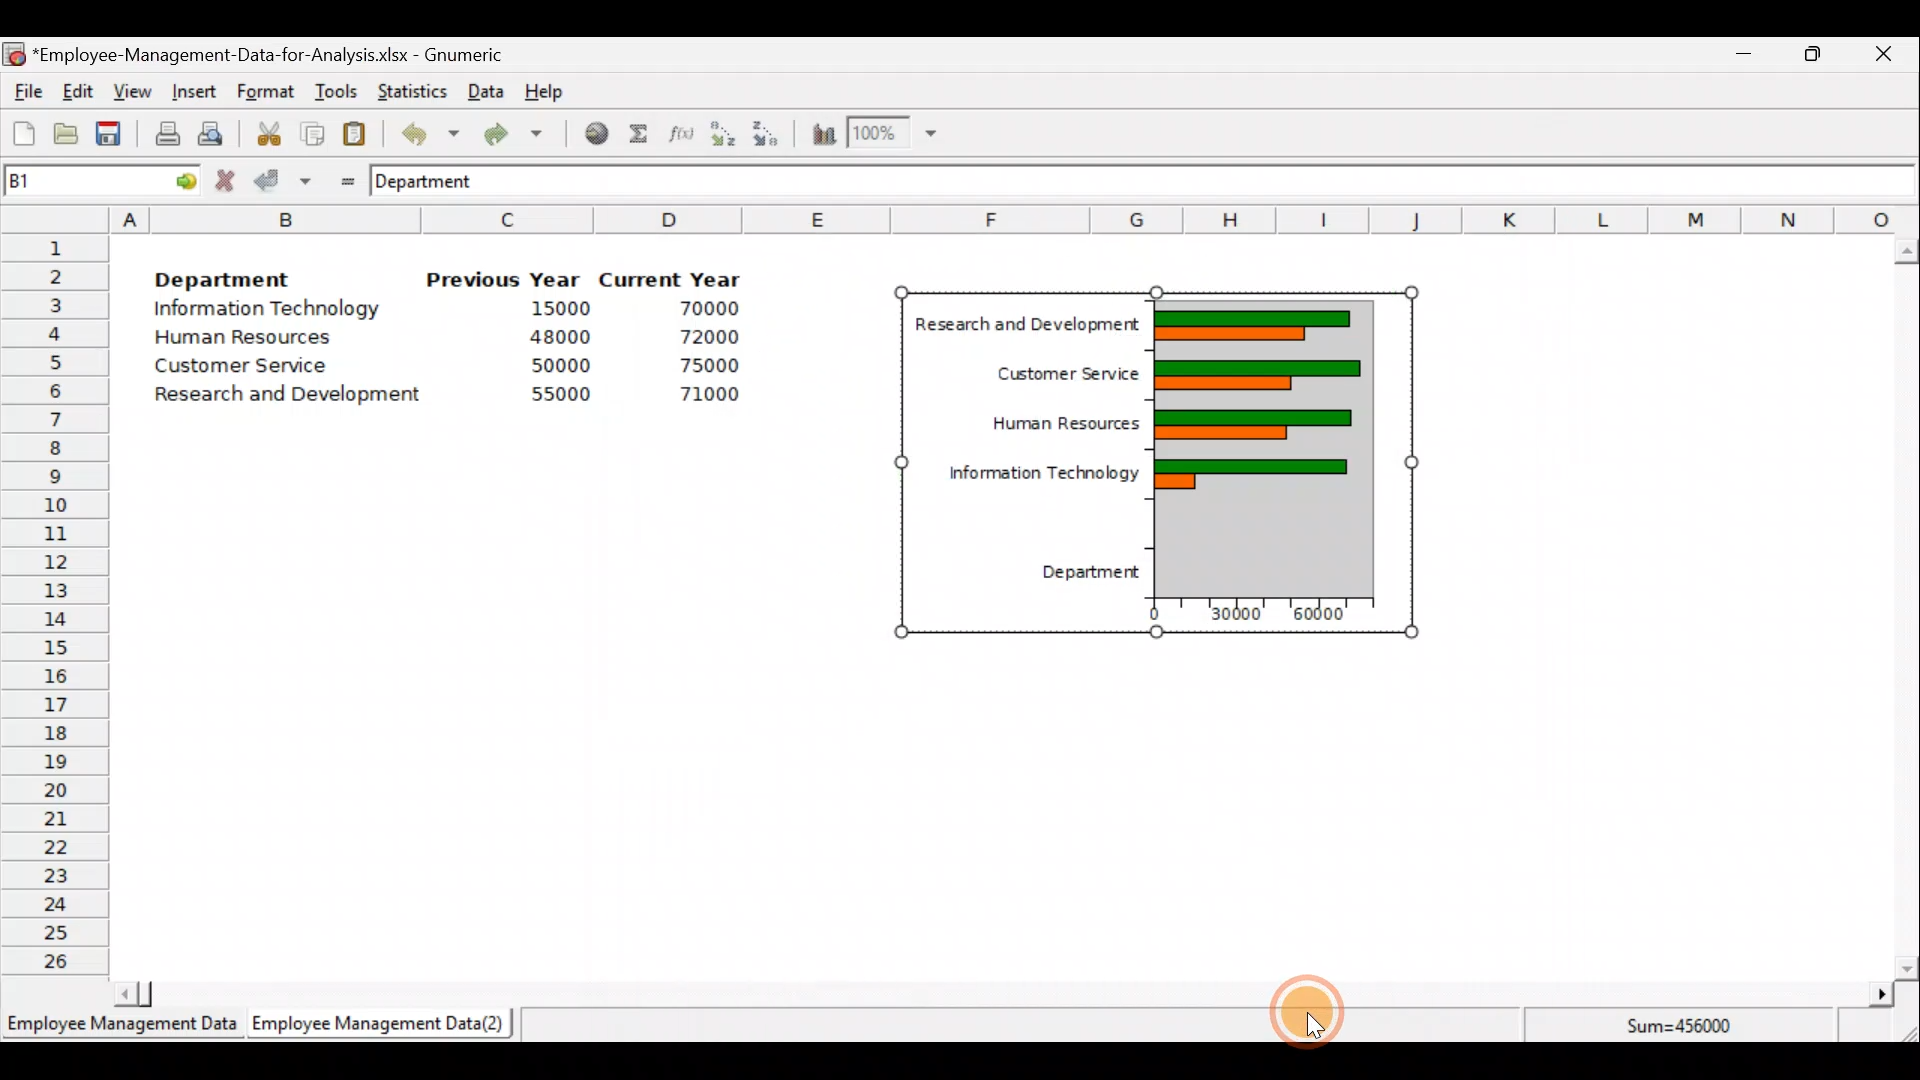 The width and height of the screenshot is (1920, 1080). What do you see at coordinates (722, 133) in the screenshot?
I see `Sort in Ascending order` at bounding box center [722, 133].